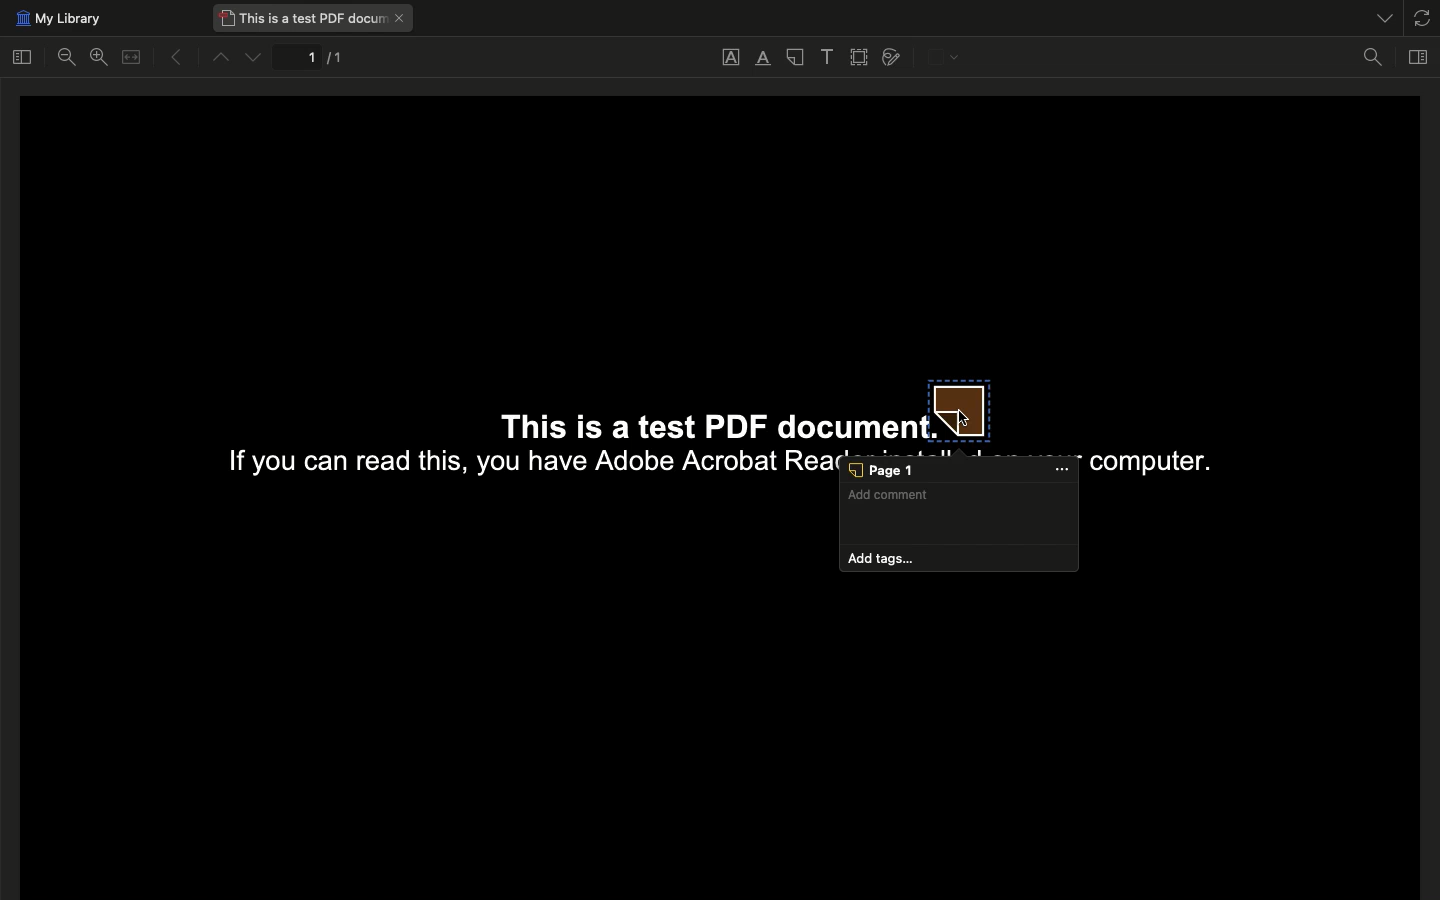 Image resolution: width=1440 pixels, height=900 pixels. Describe the element at coordinates (693, 418) in the screenshot. I see `This is a test PDF documen:` at that location.